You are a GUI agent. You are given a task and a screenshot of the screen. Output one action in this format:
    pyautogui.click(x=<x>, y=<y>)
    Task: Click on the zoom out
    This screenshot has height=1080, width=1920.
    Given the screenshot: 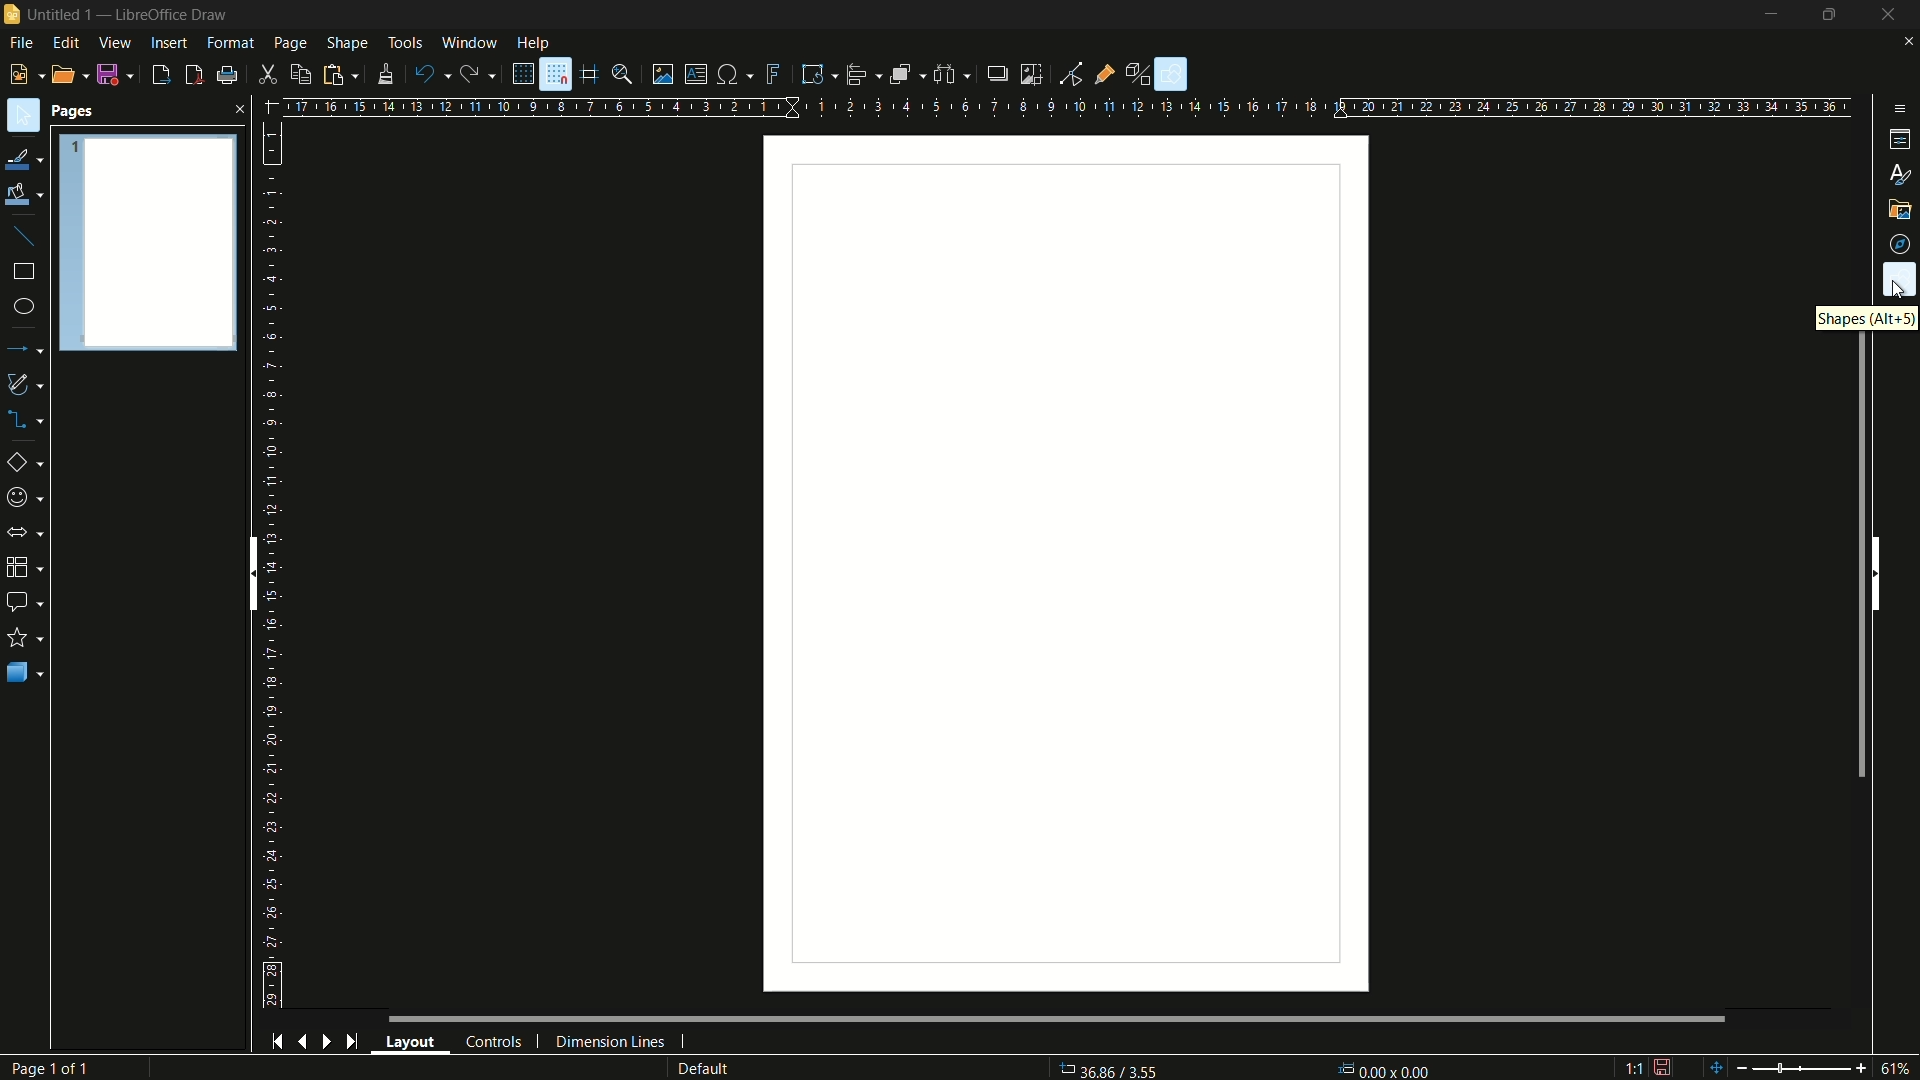 What is the action you would take?
    pyautogui.click(x=1773, y=1068)
    